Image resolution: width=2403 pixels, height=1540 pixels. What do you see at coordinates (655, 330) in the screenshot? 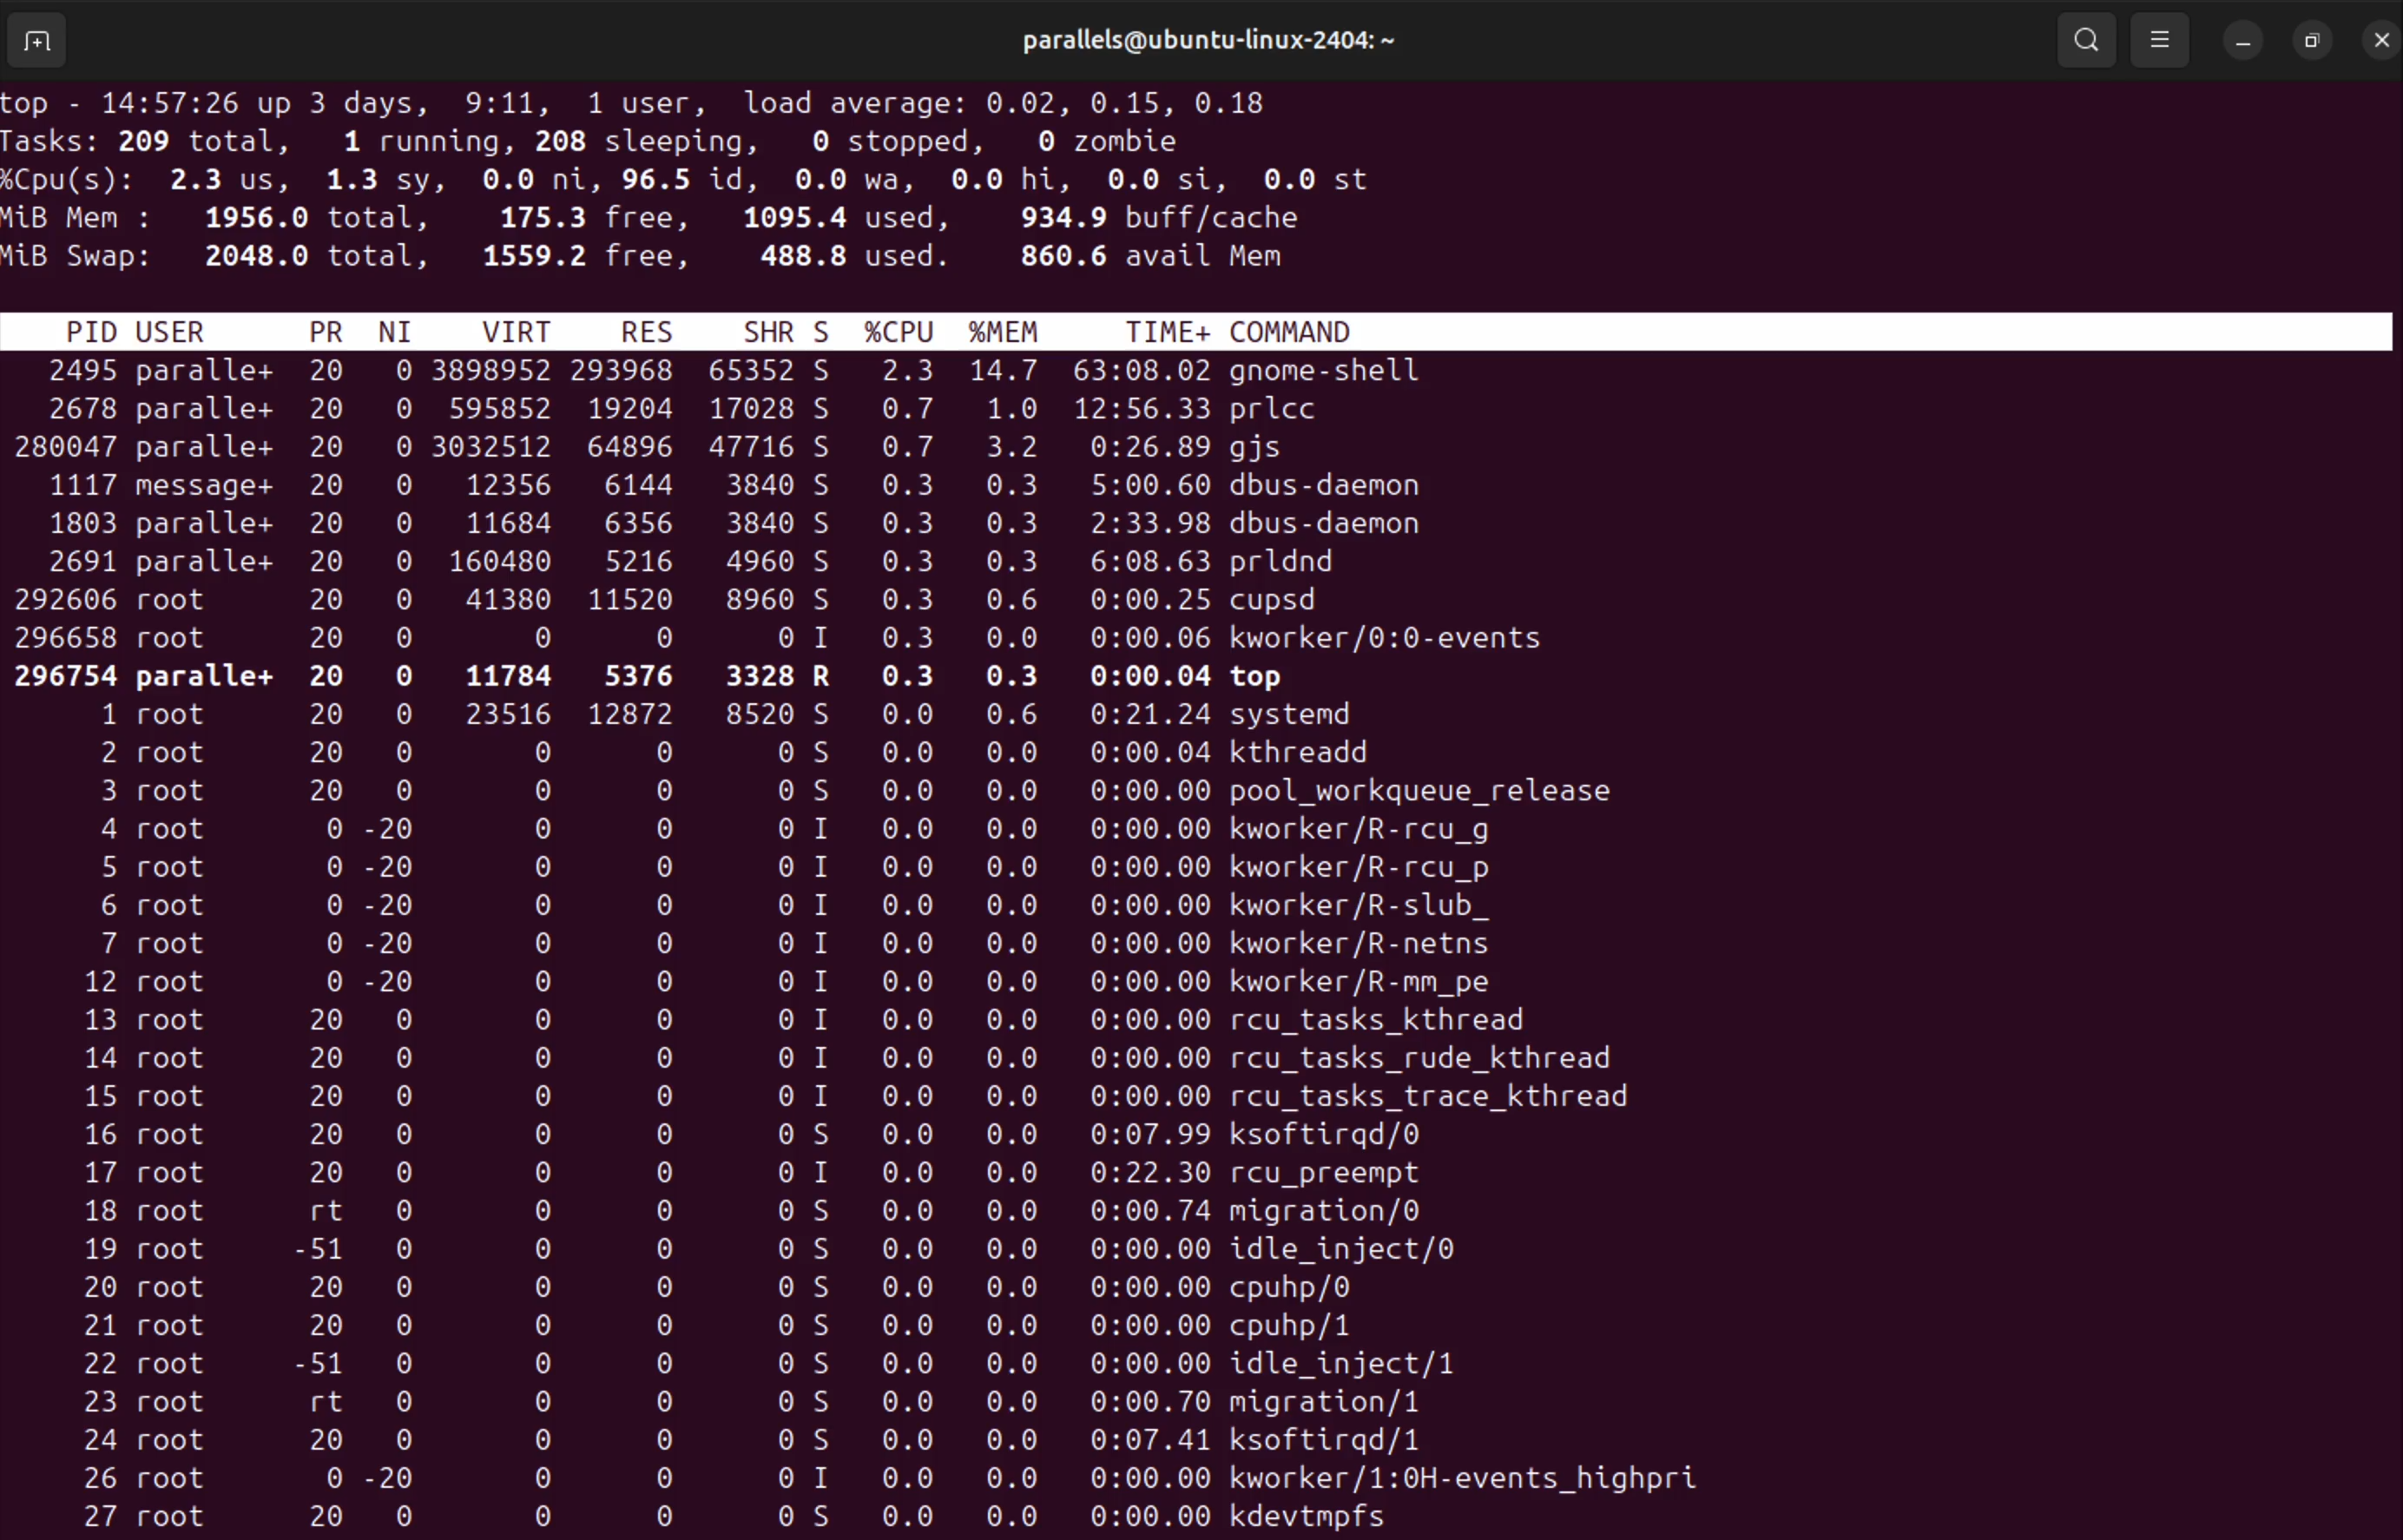
I see `Res` at bounding box center [655, 330].